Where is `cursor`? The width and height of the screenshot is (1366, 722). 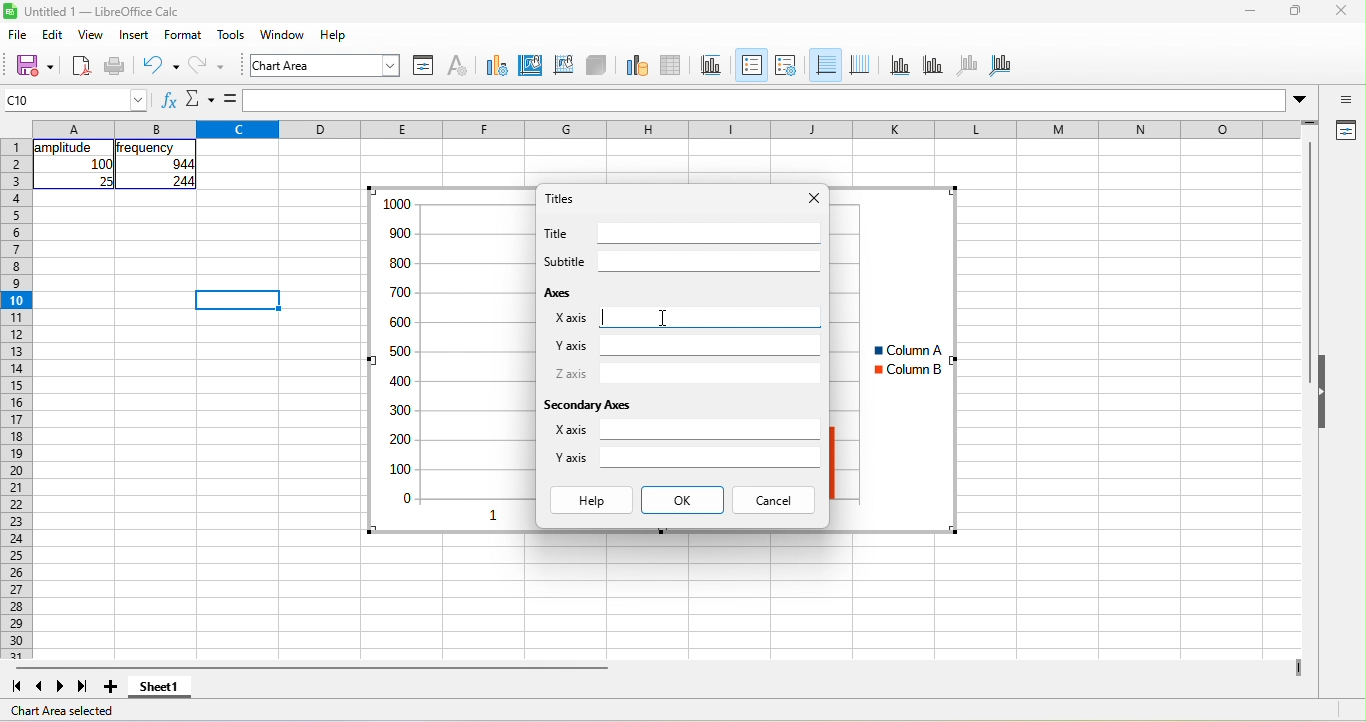
cursor is located at coordinates (663, 318).